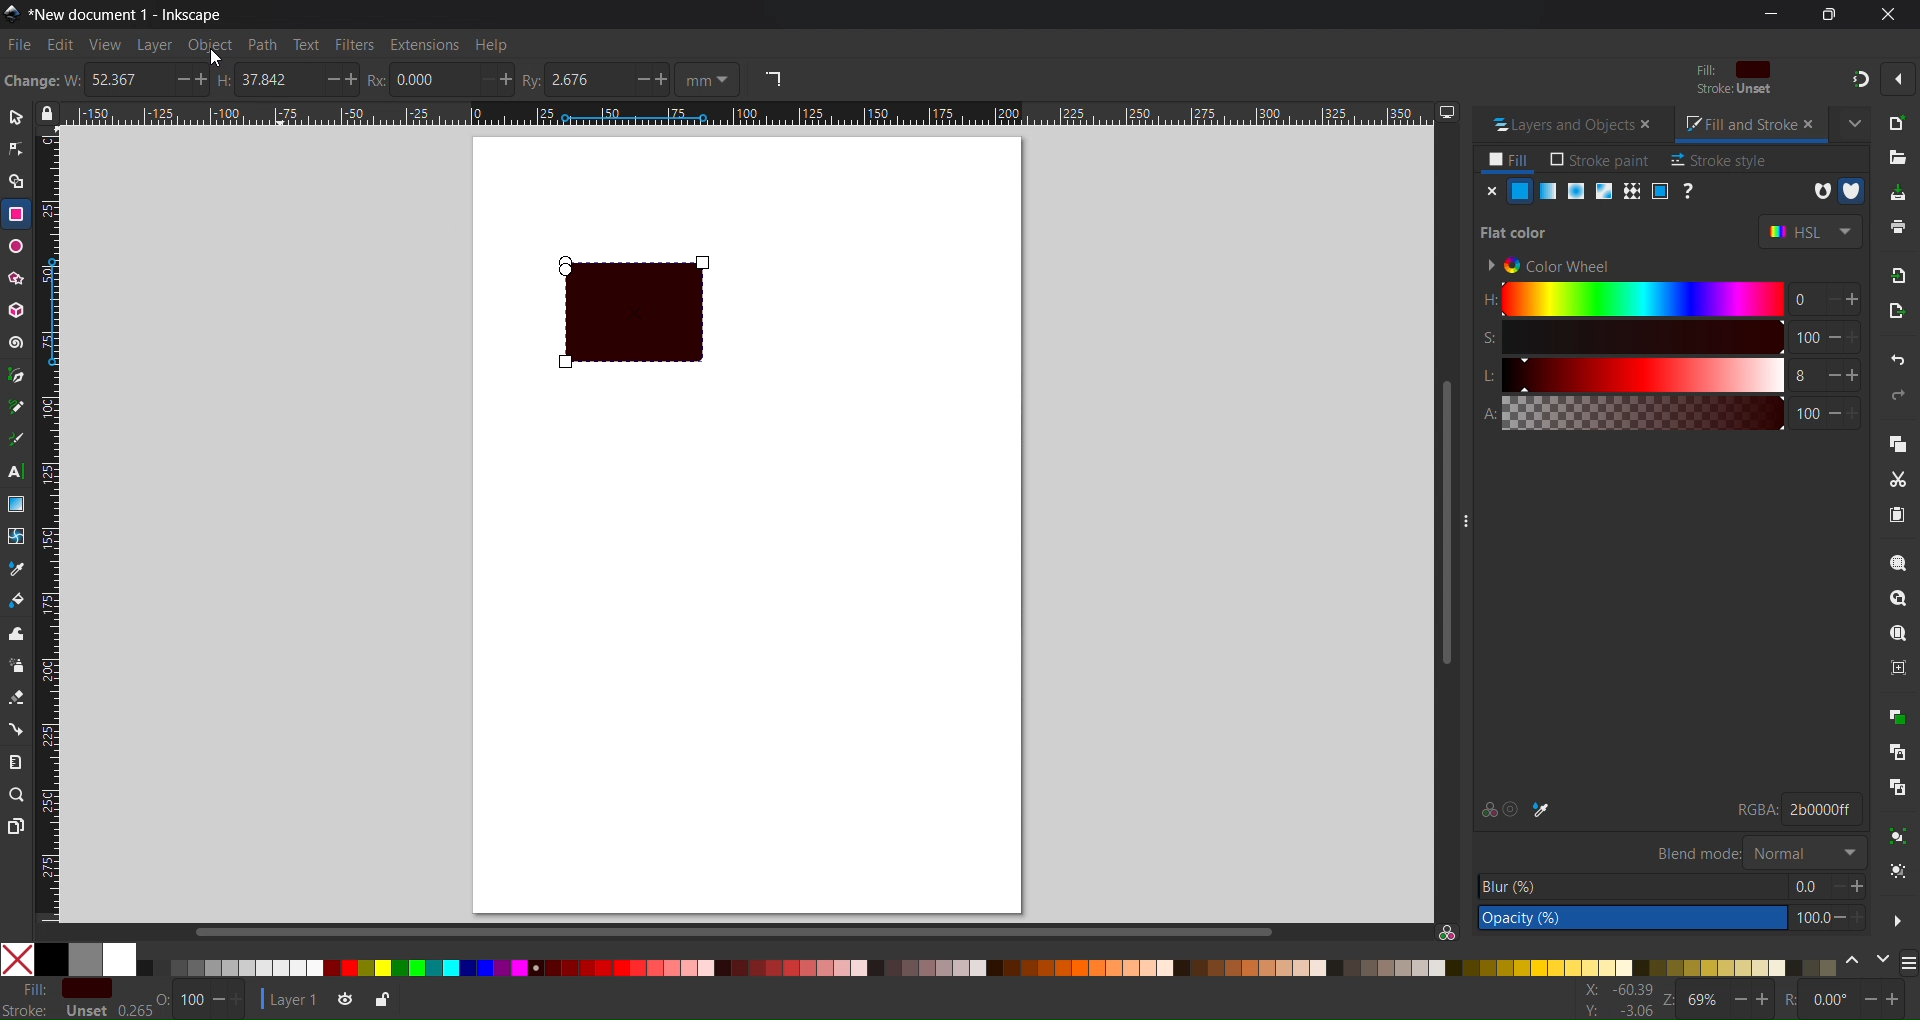 This screenshot has width=1920, height=1020. I want to click on Unset stroke, so click(1733, 91).